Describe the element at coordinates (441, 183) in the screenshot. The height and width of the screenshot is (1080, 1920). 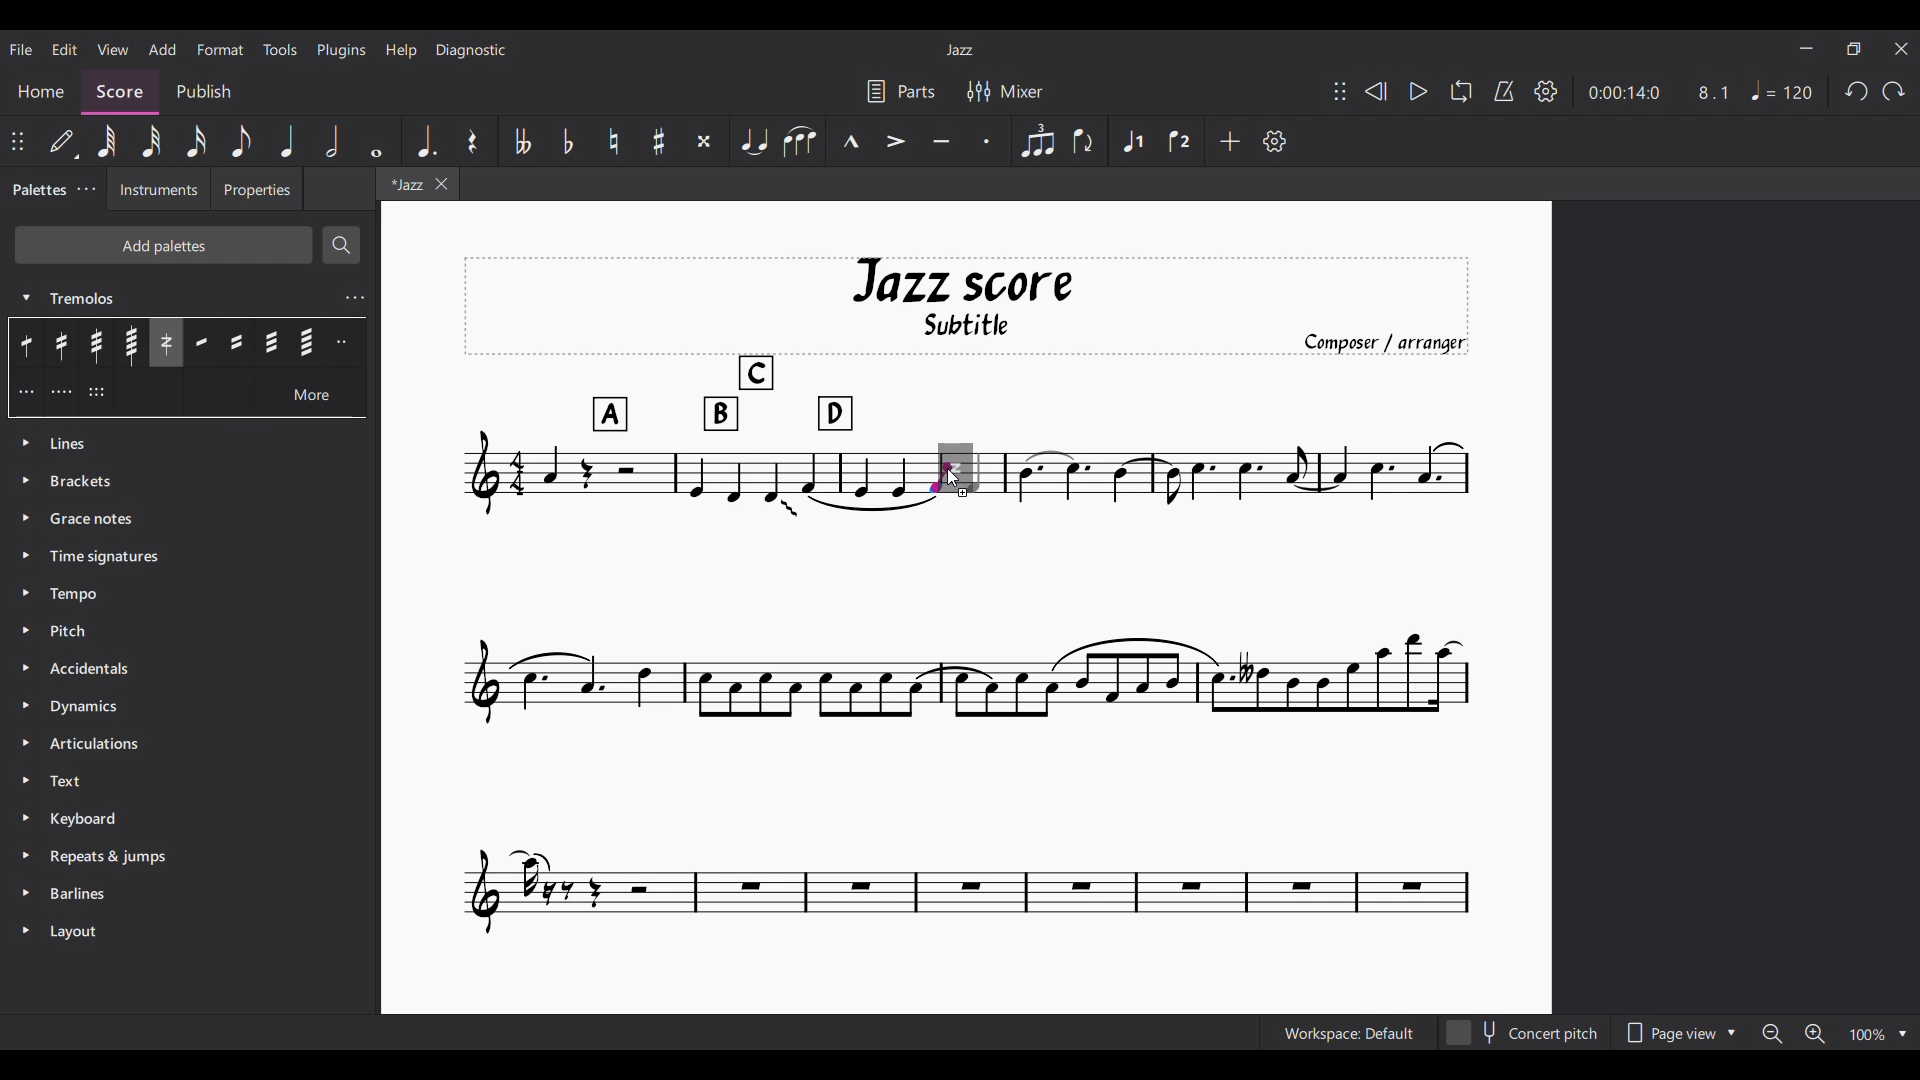
I see `Close tab` at that location.